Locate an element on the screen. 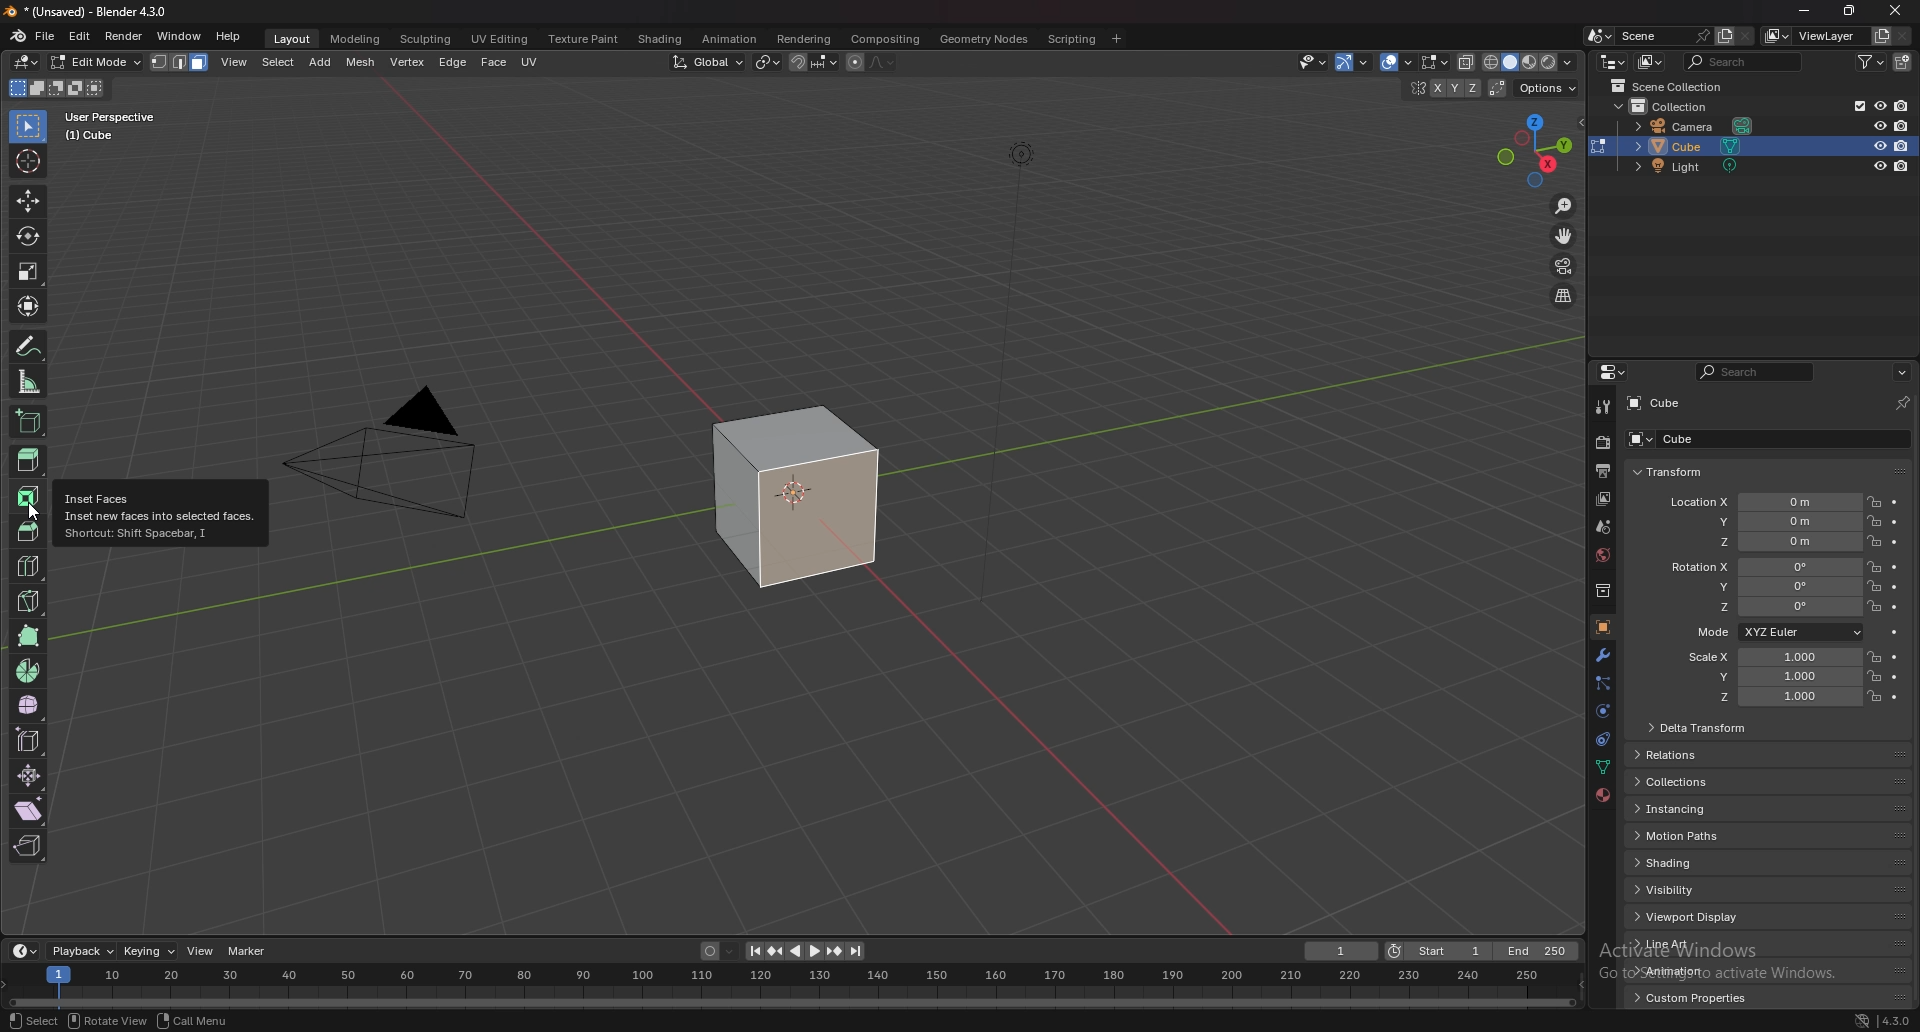 This screenshot has width=1920, height=1032. jump to keyframe is located at coordinates (835, 951).